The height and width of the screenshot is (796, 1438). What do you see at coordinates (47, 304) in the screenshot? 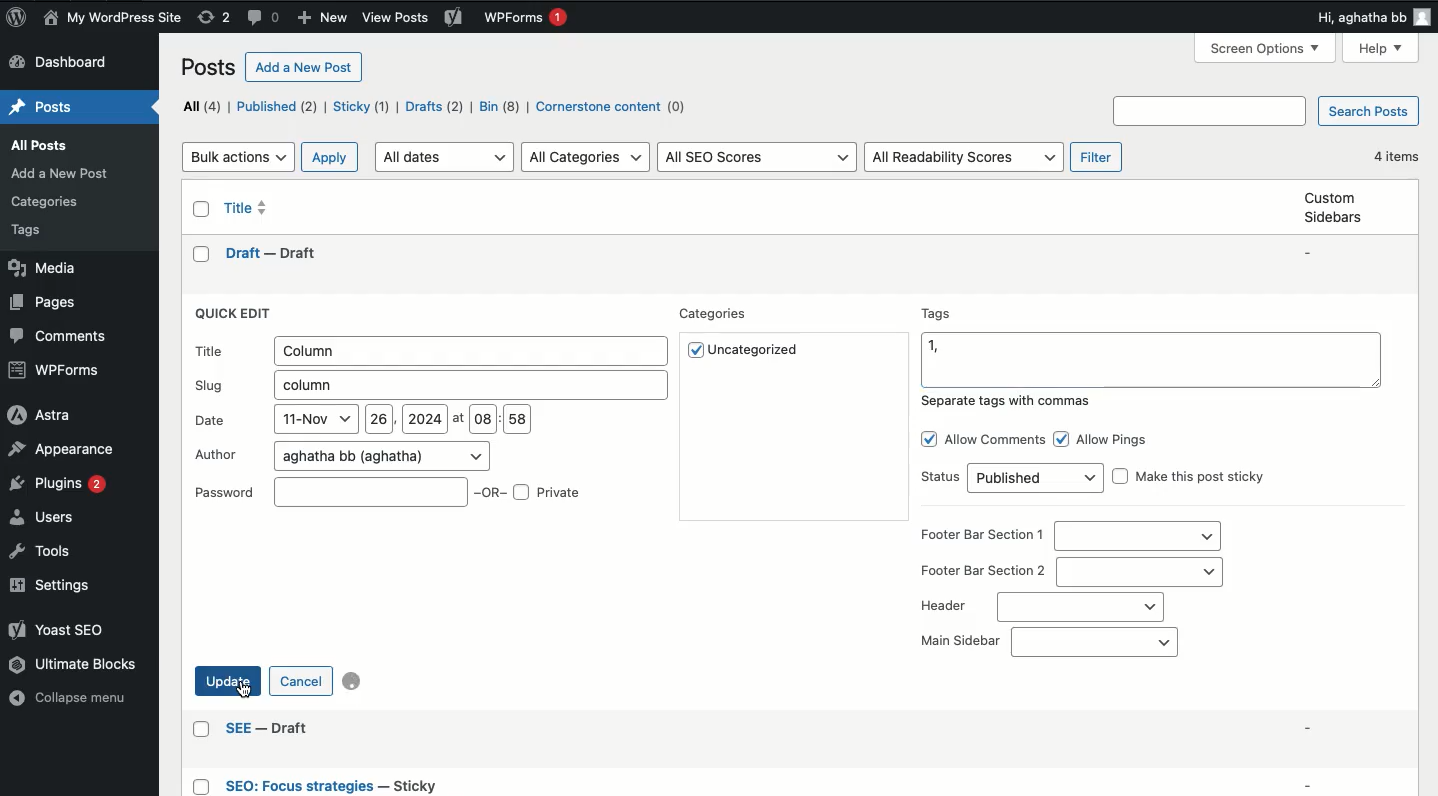
I see `Pages` at bounding box center [47, 304].